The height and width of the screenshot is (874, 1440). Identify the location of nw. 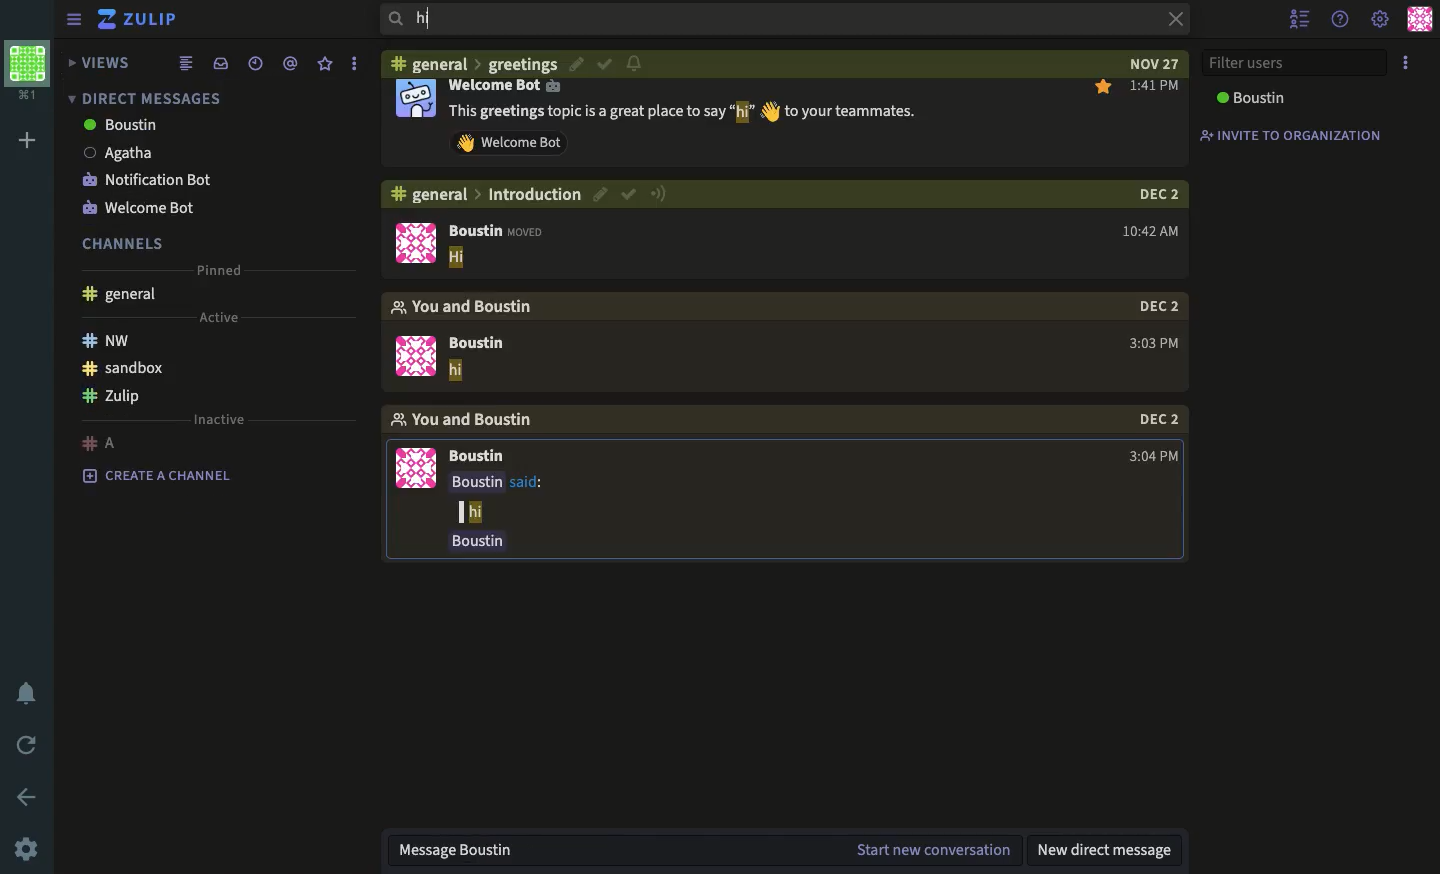
(106, 341).